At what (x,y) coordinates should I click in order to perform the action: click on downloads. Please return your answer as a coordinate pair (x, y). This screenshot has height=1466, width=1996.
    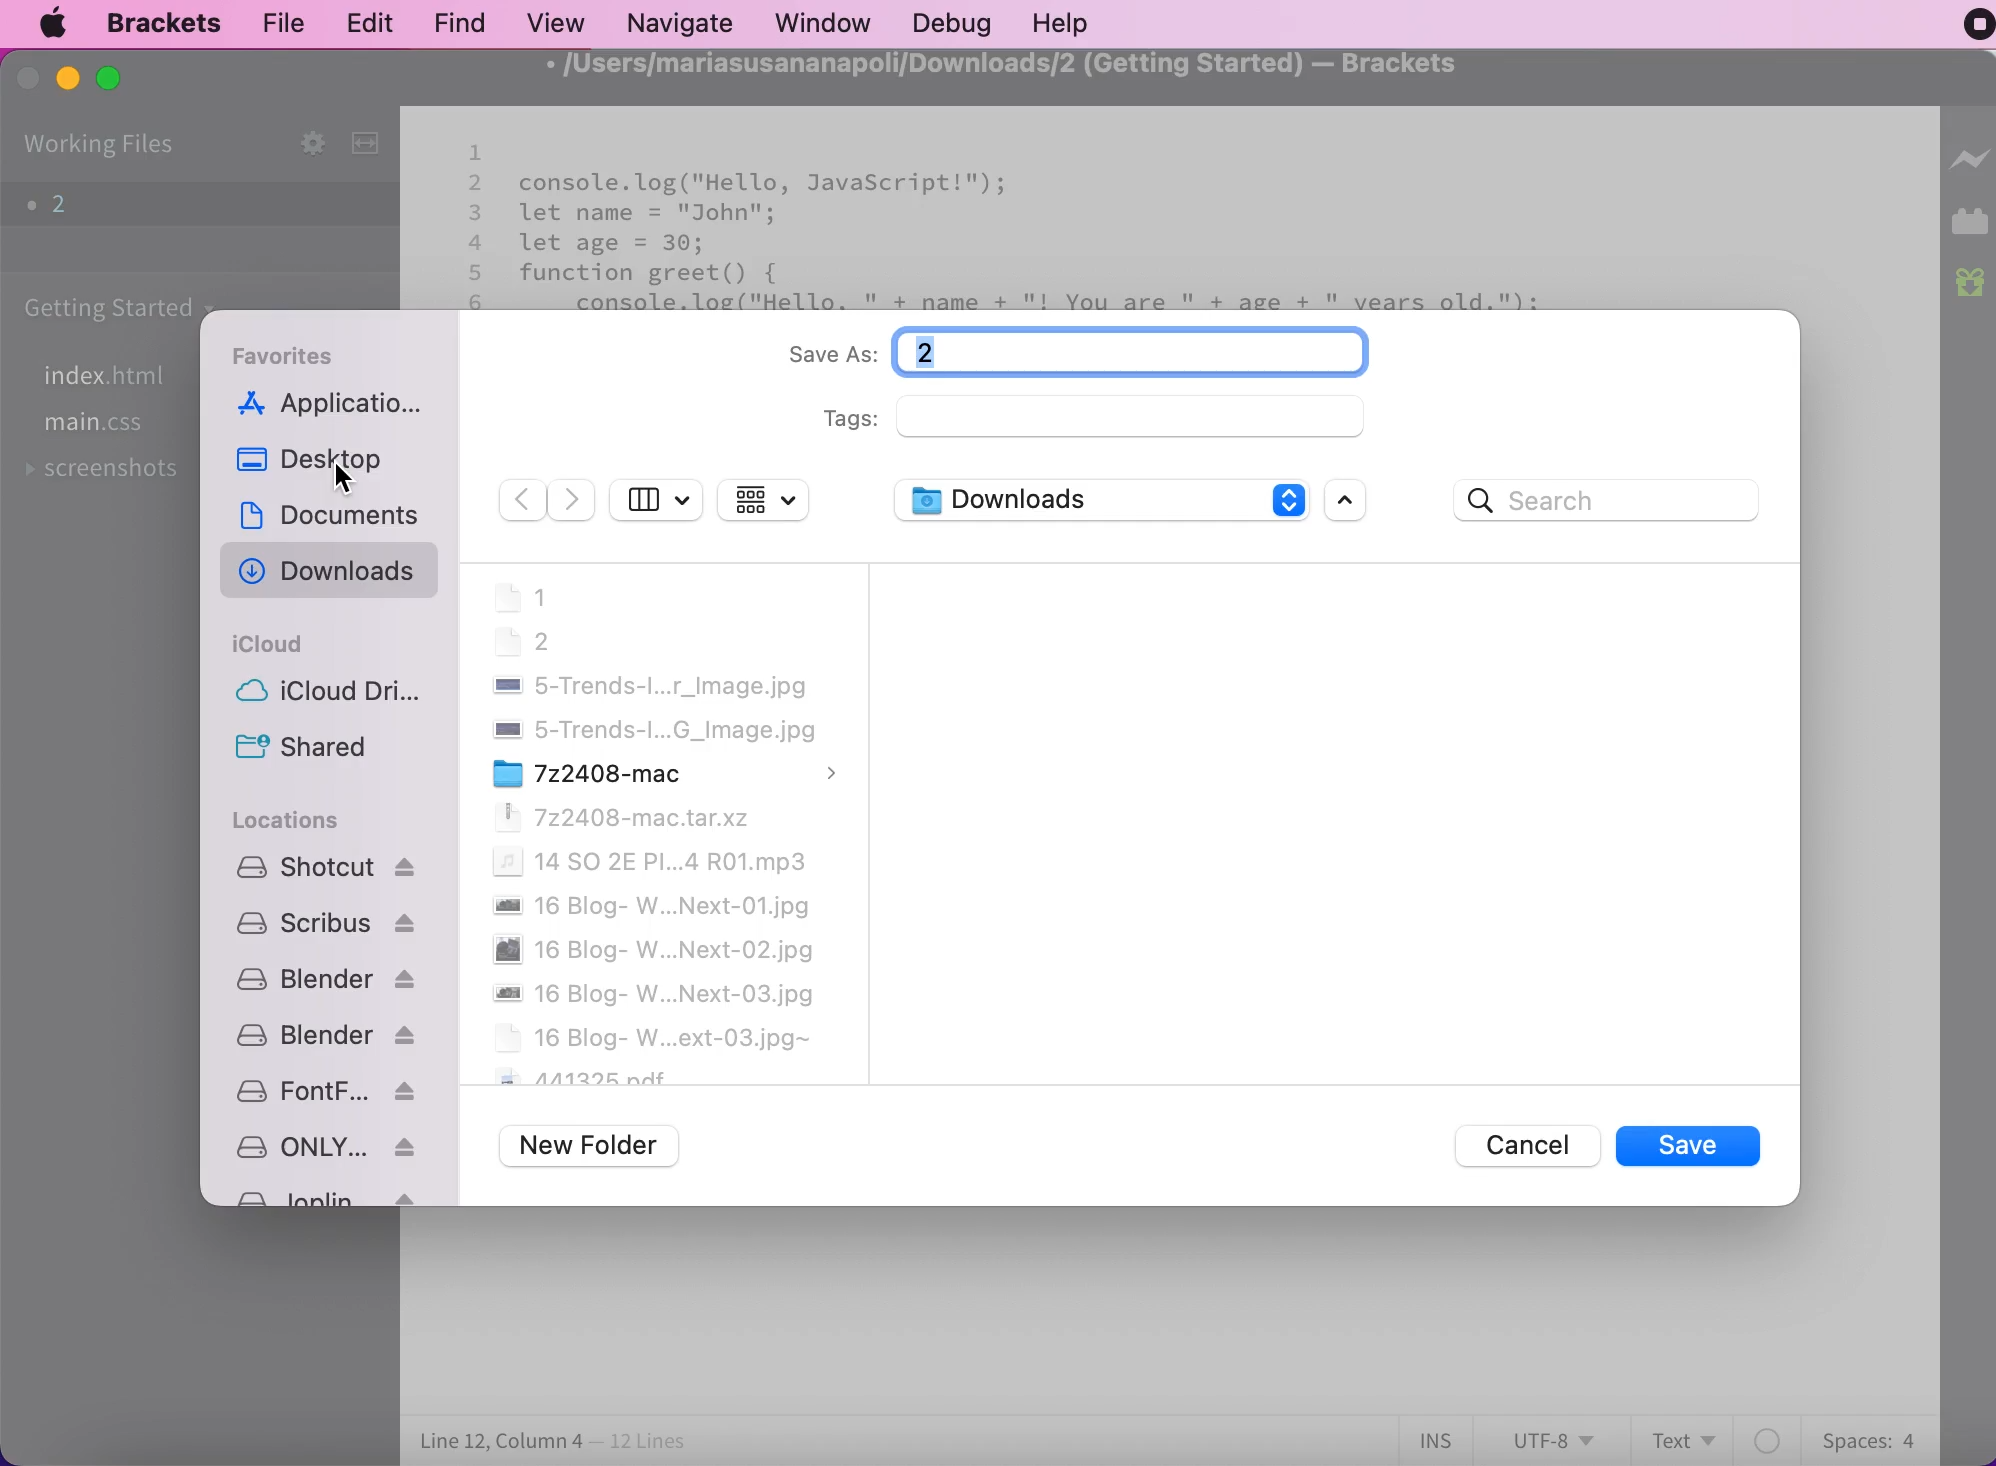
    Looking at the image, I should click on (1097, 503).